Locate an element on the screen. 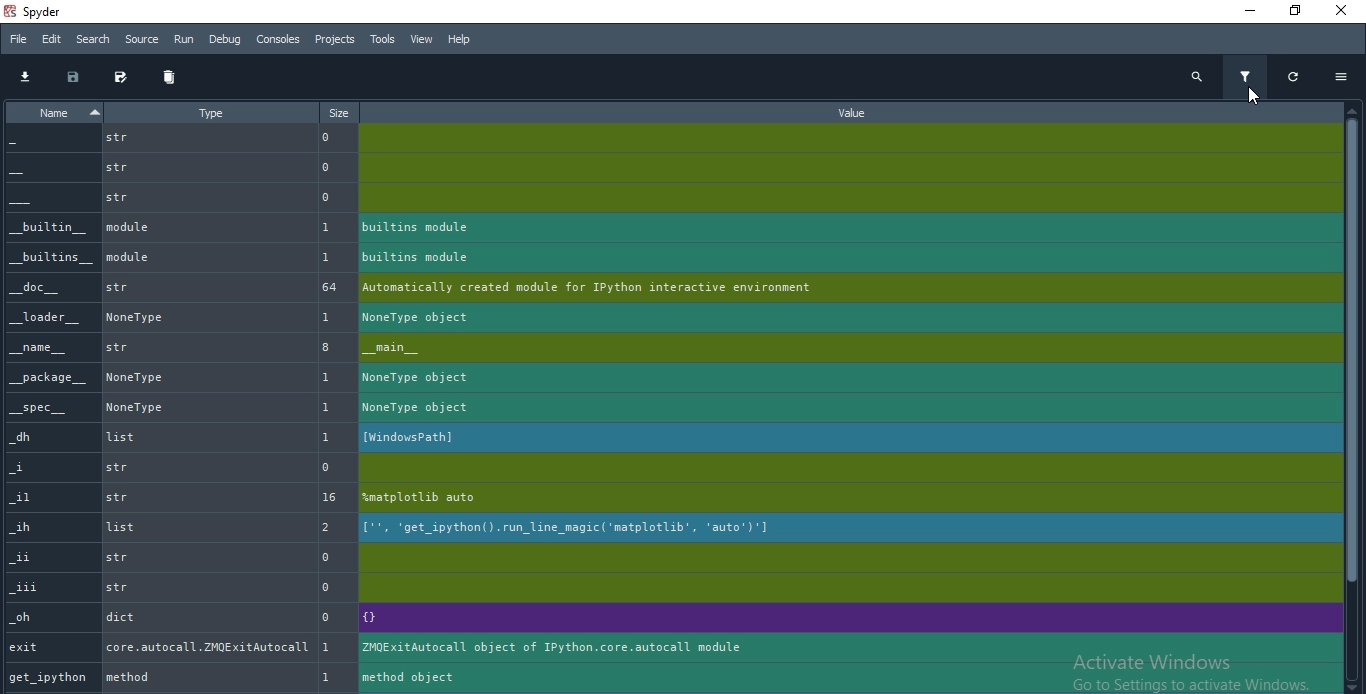 The width and height of the screenshot is (1366, 694). Source is located at coordinates (142, 39).